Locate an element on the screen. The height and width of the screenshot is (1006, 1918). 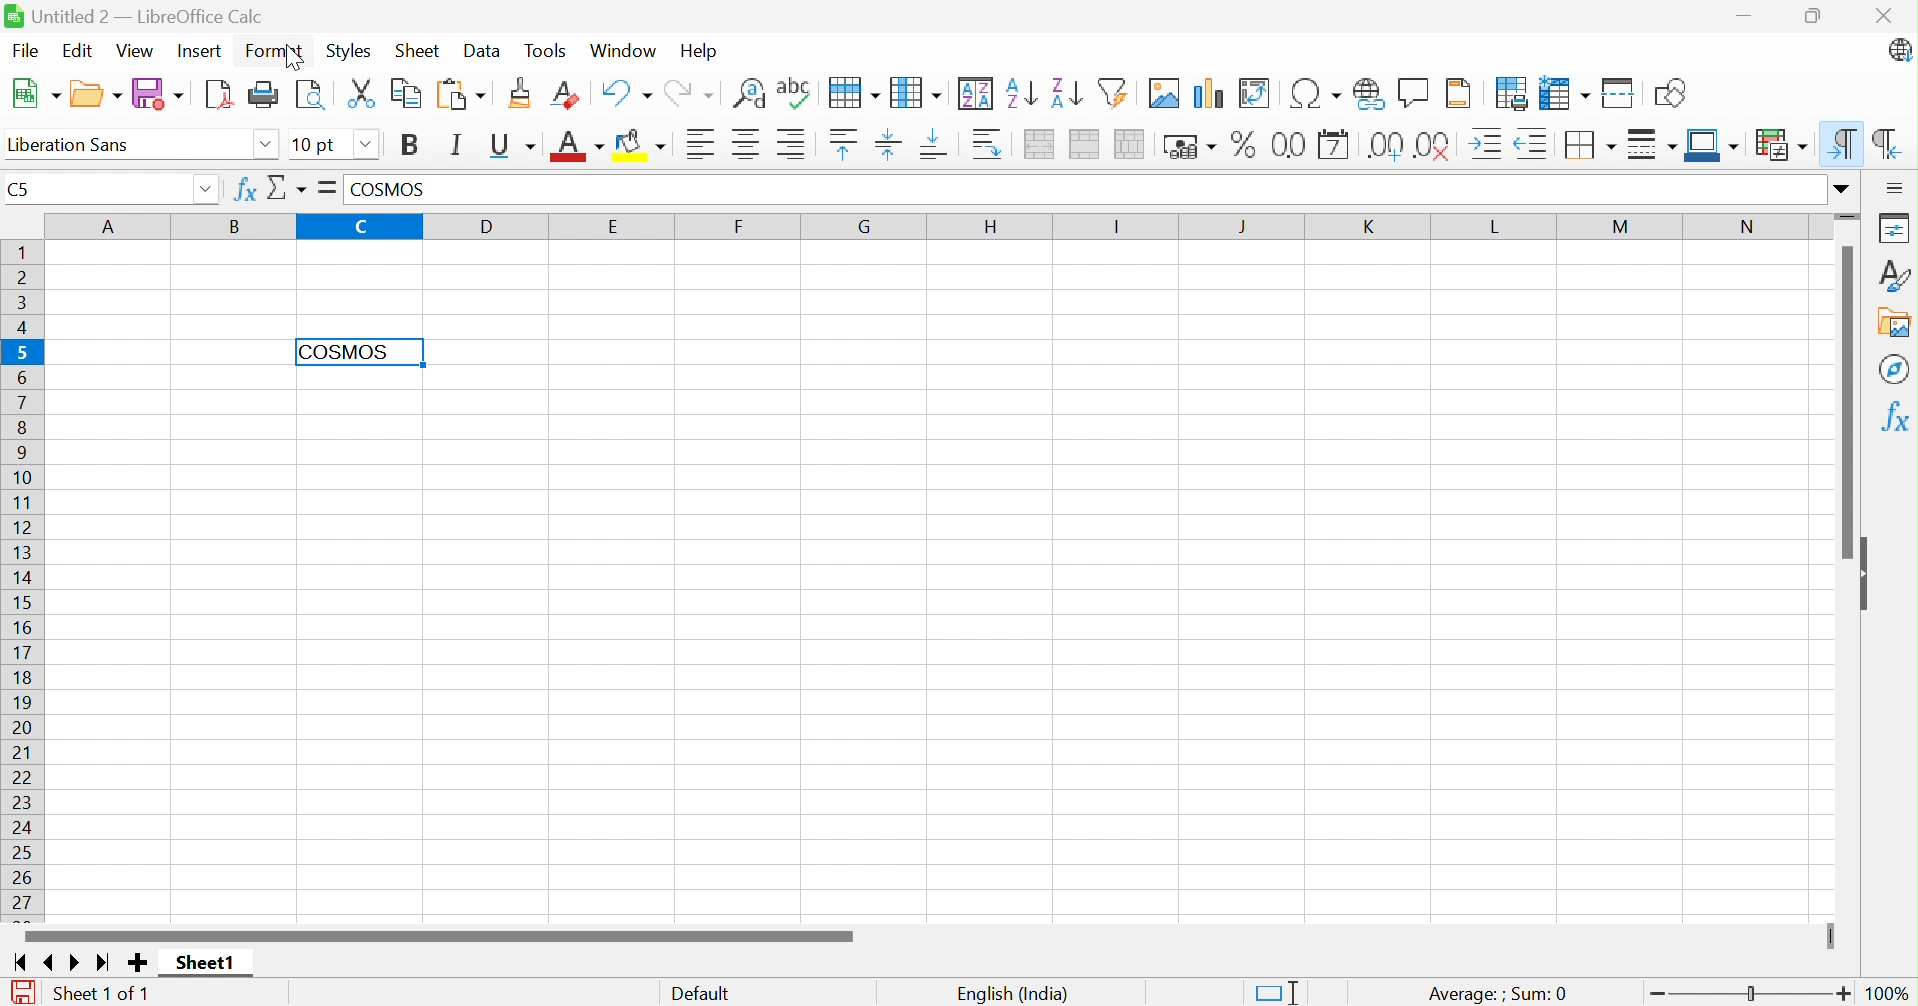
Slider is located at coordinates (1850, 216).